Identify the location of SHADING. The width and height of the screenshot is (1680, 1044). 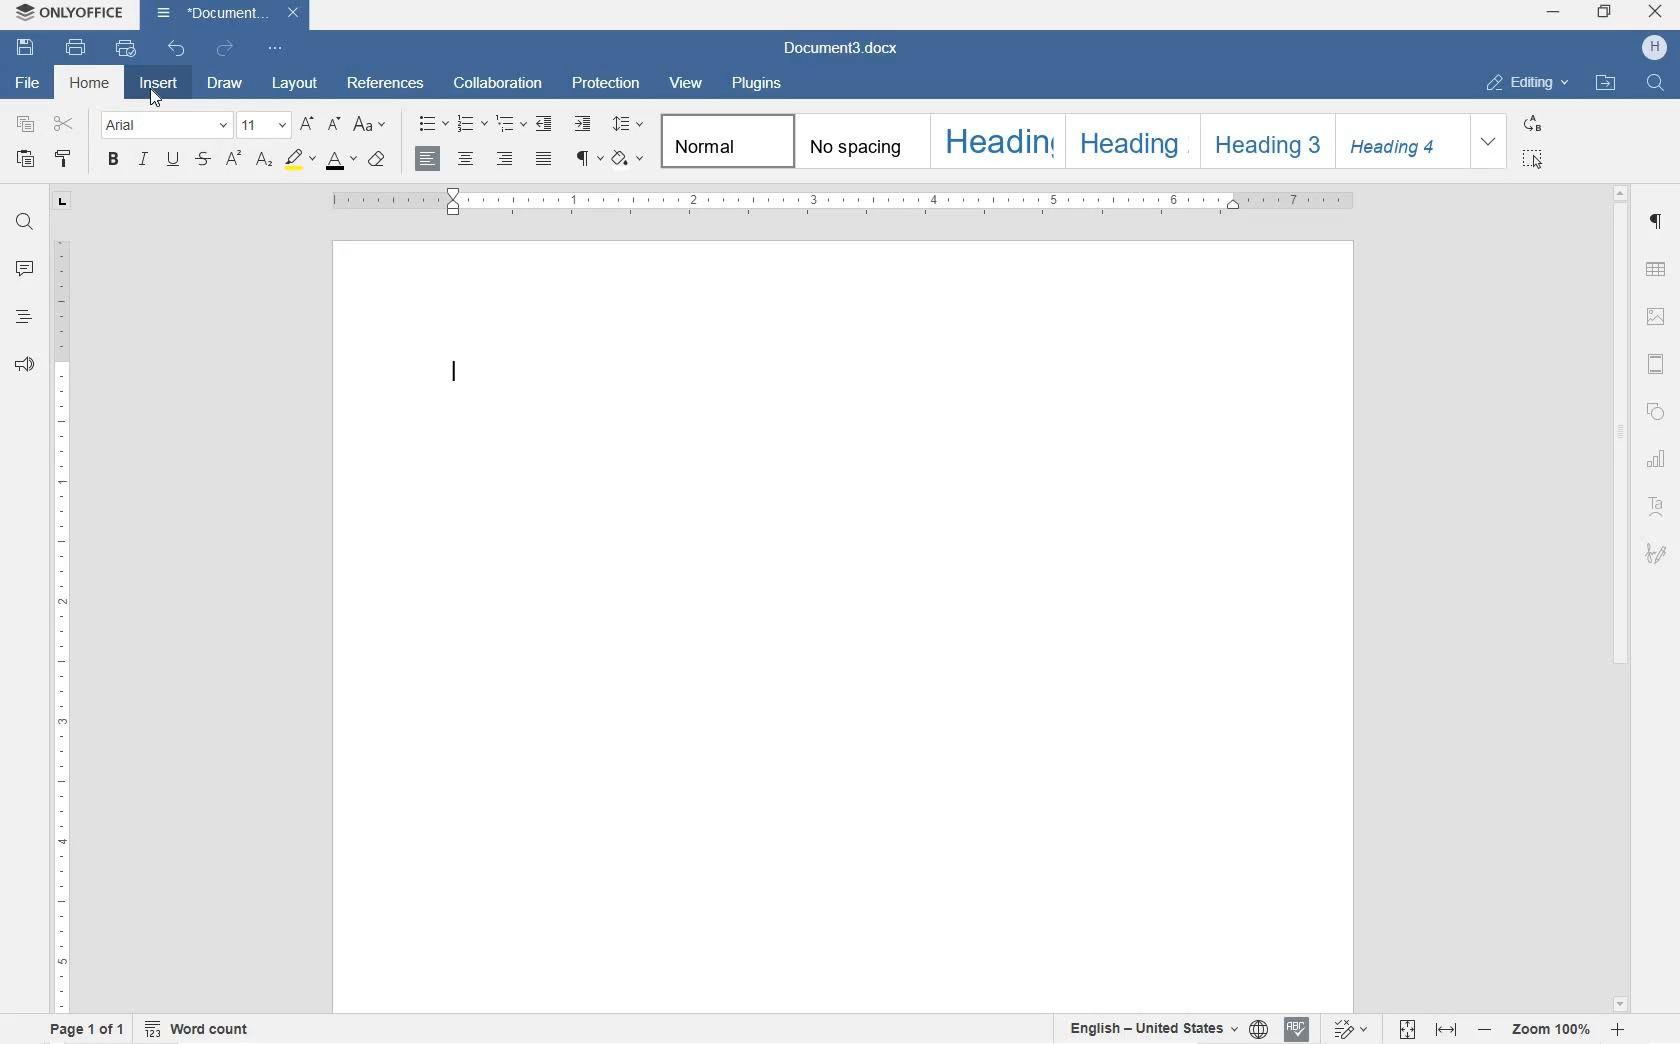
(628, 160).